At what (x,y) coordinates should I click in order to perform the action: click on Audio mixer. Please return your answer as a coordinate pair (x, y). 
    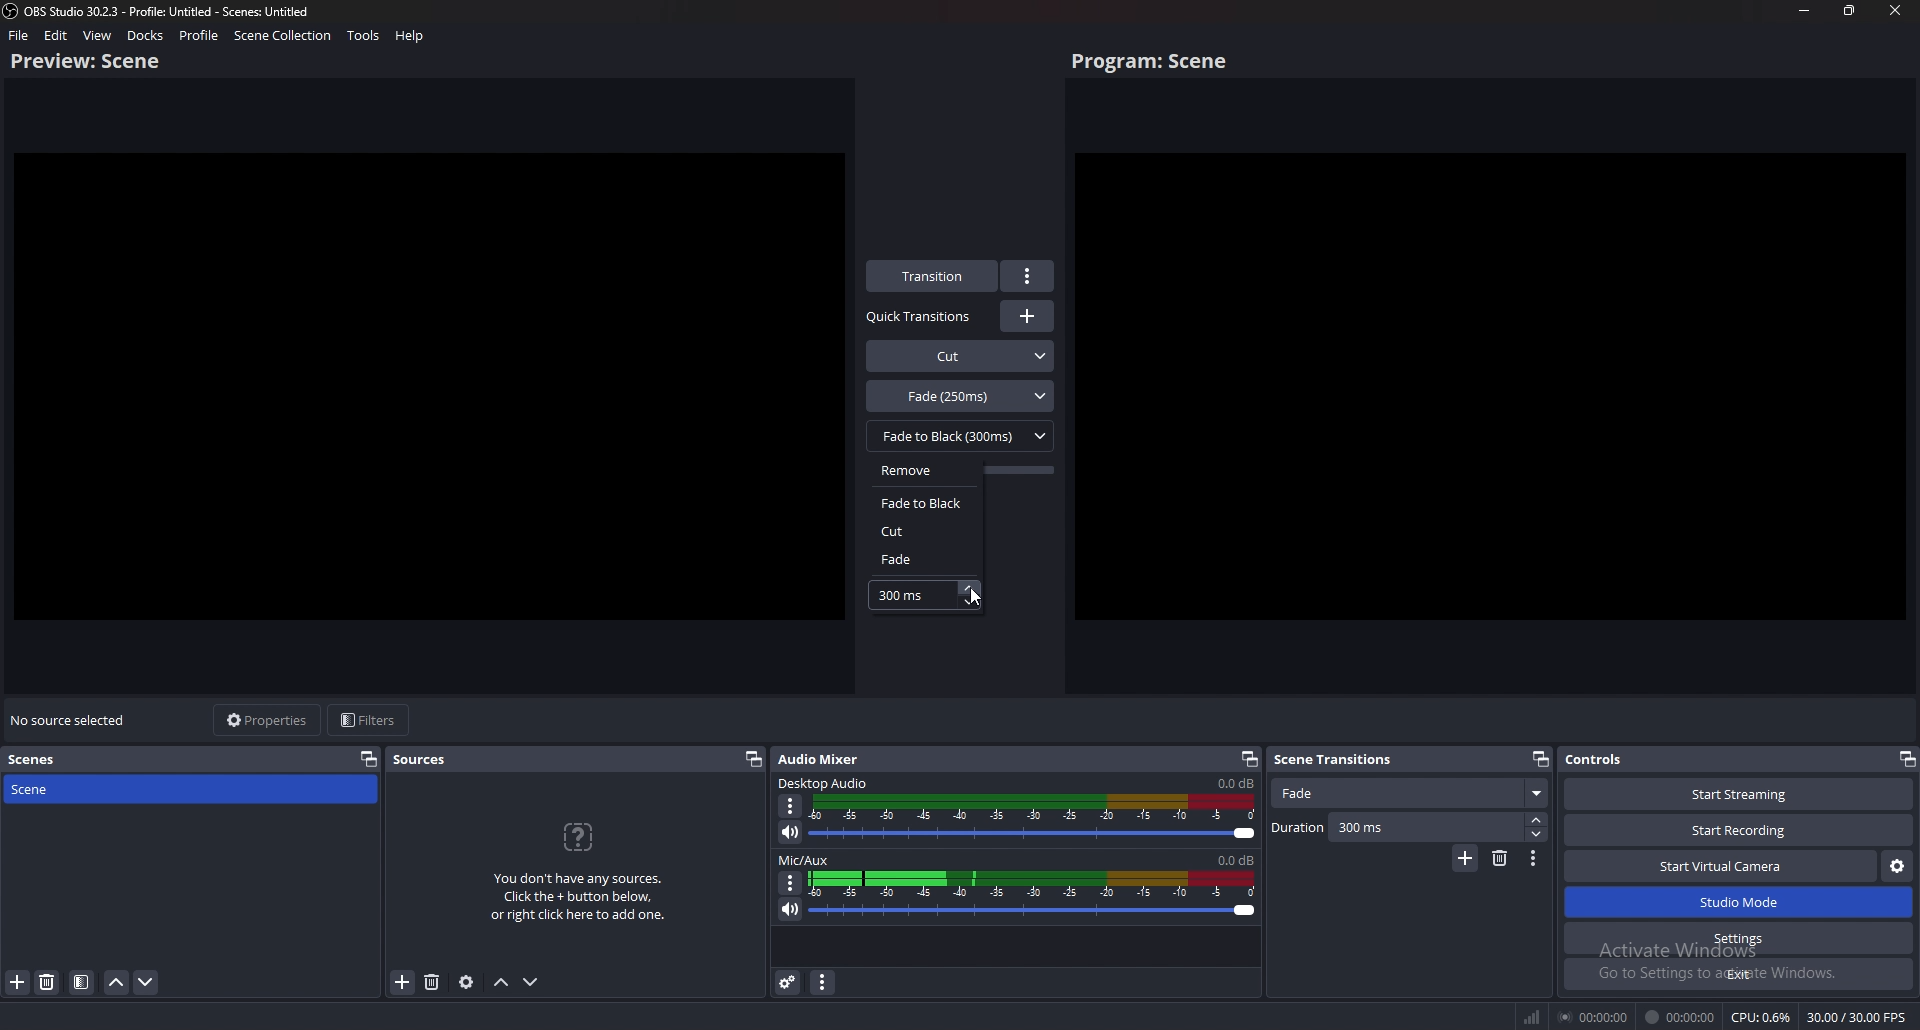
    Looking at the image, I should click on (824, 757).